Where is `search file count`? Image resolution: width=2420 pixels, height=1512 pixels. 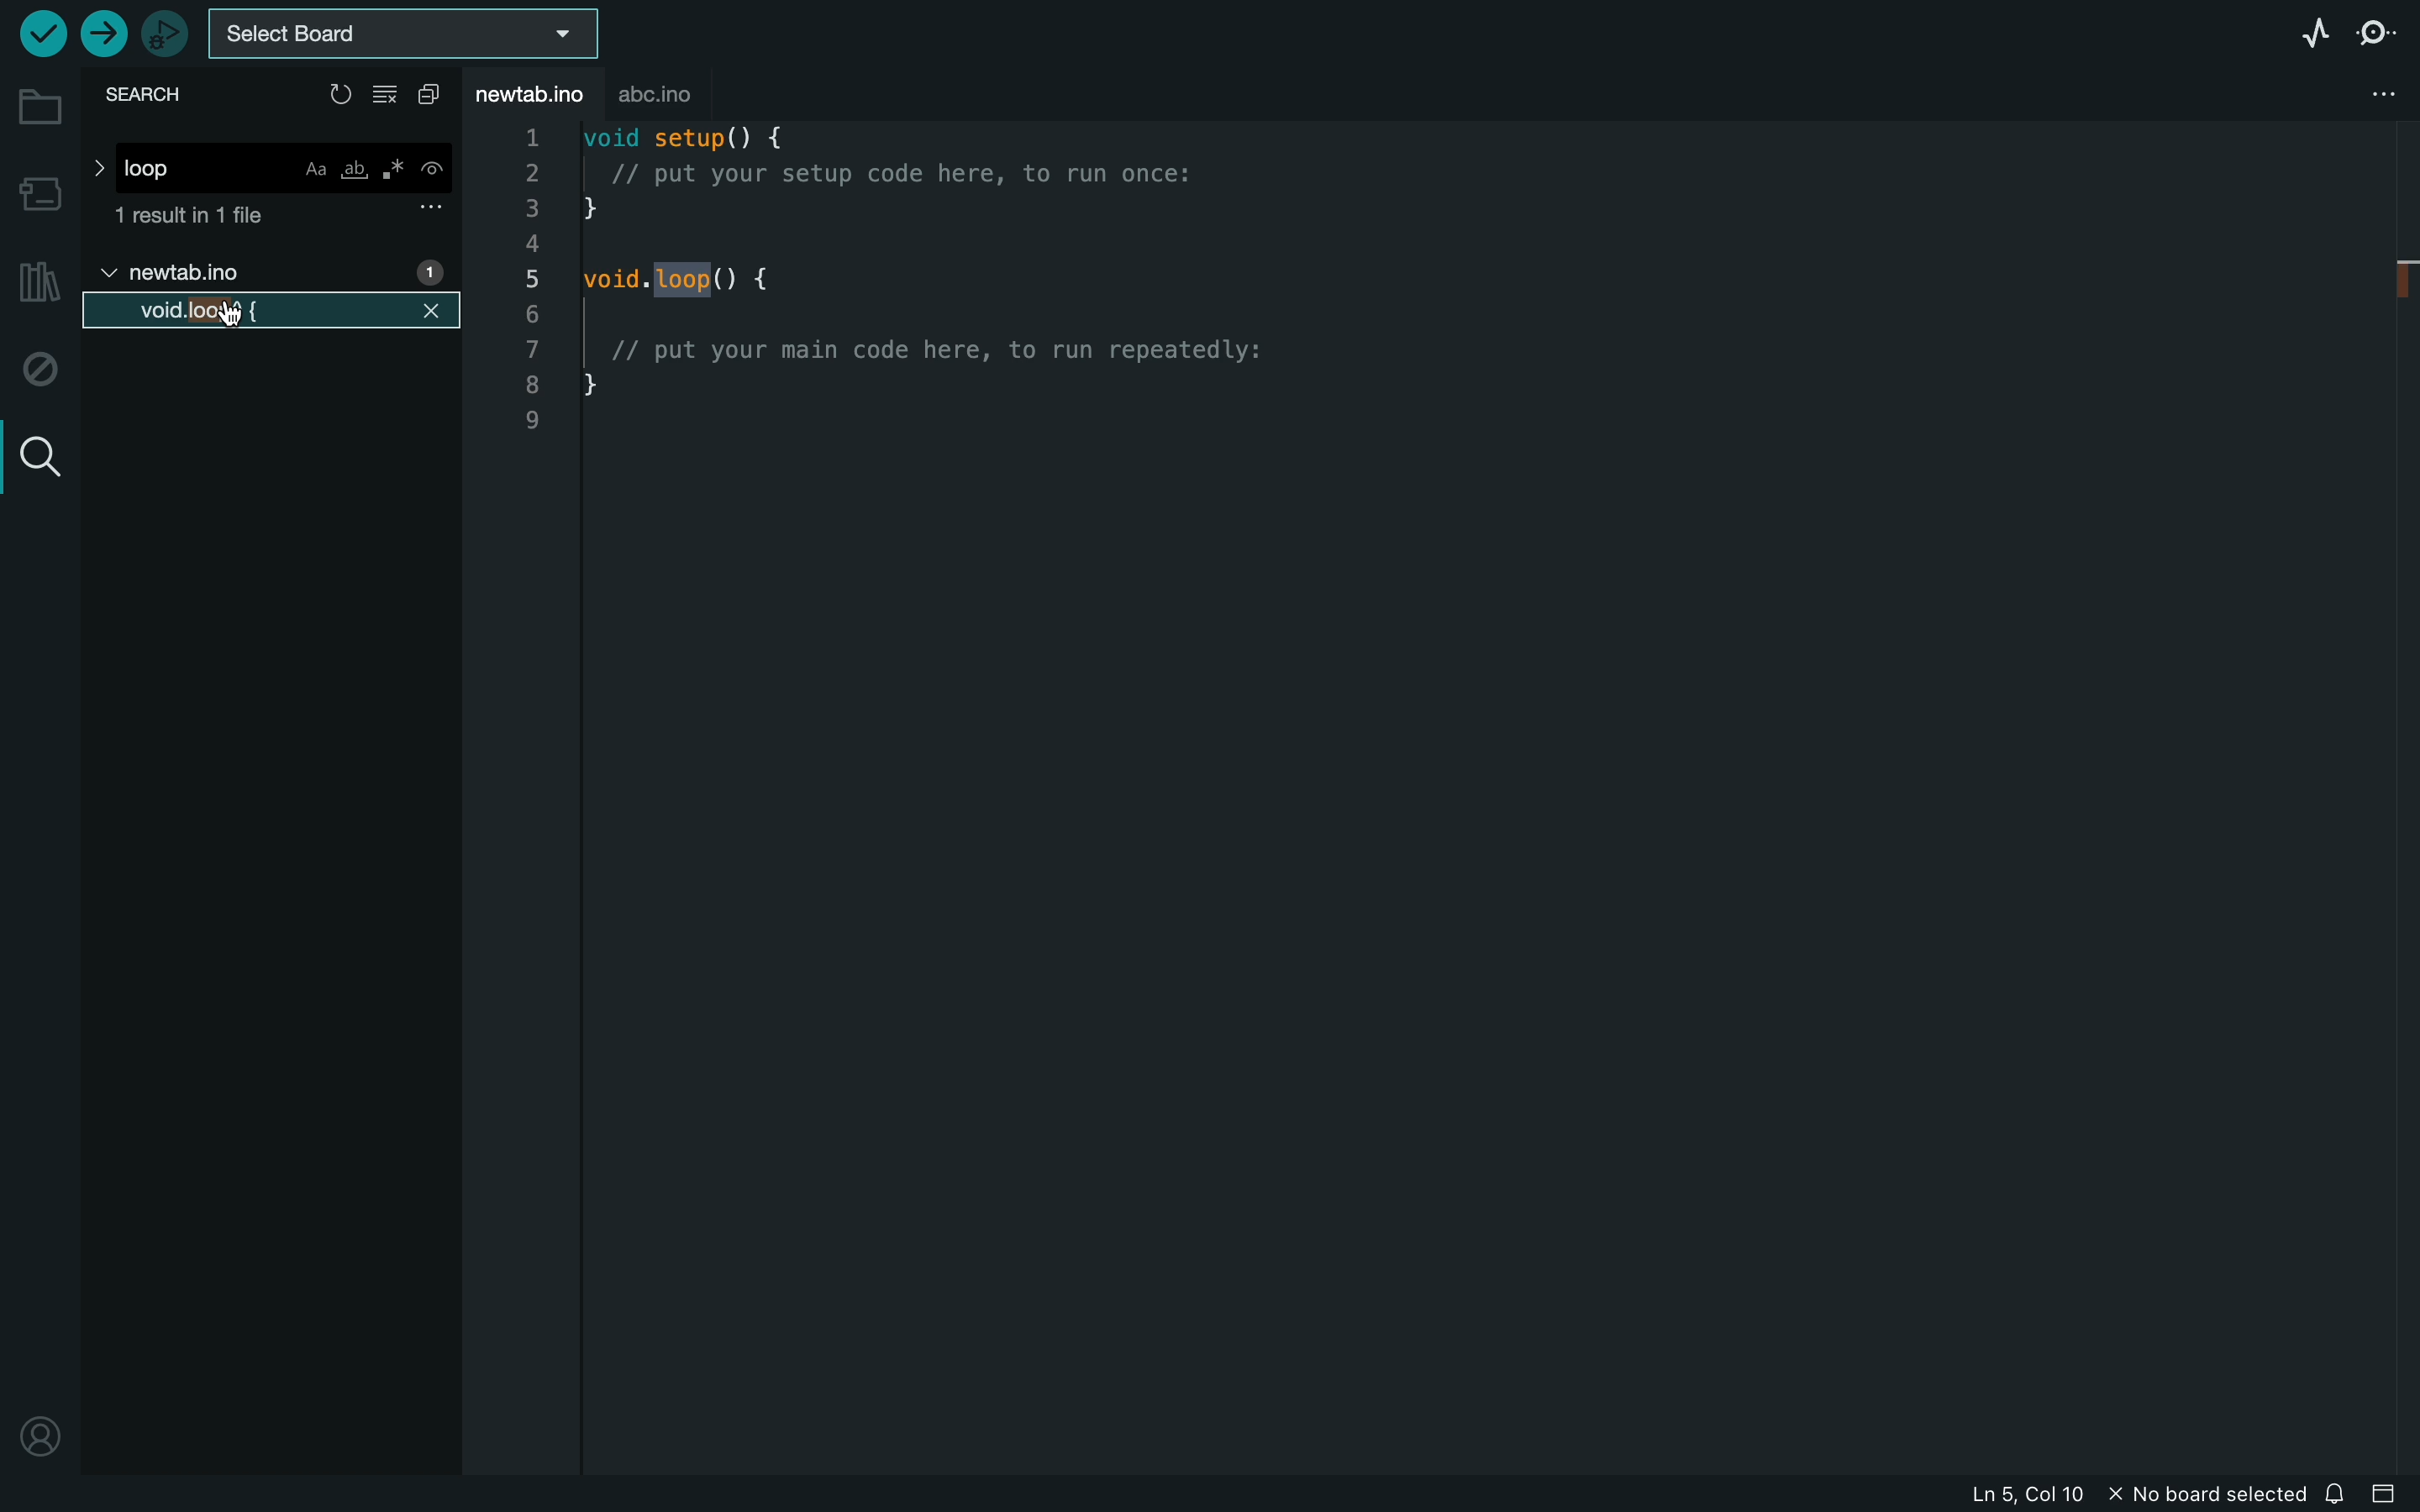 search file count is located at coordinates (280, 218).